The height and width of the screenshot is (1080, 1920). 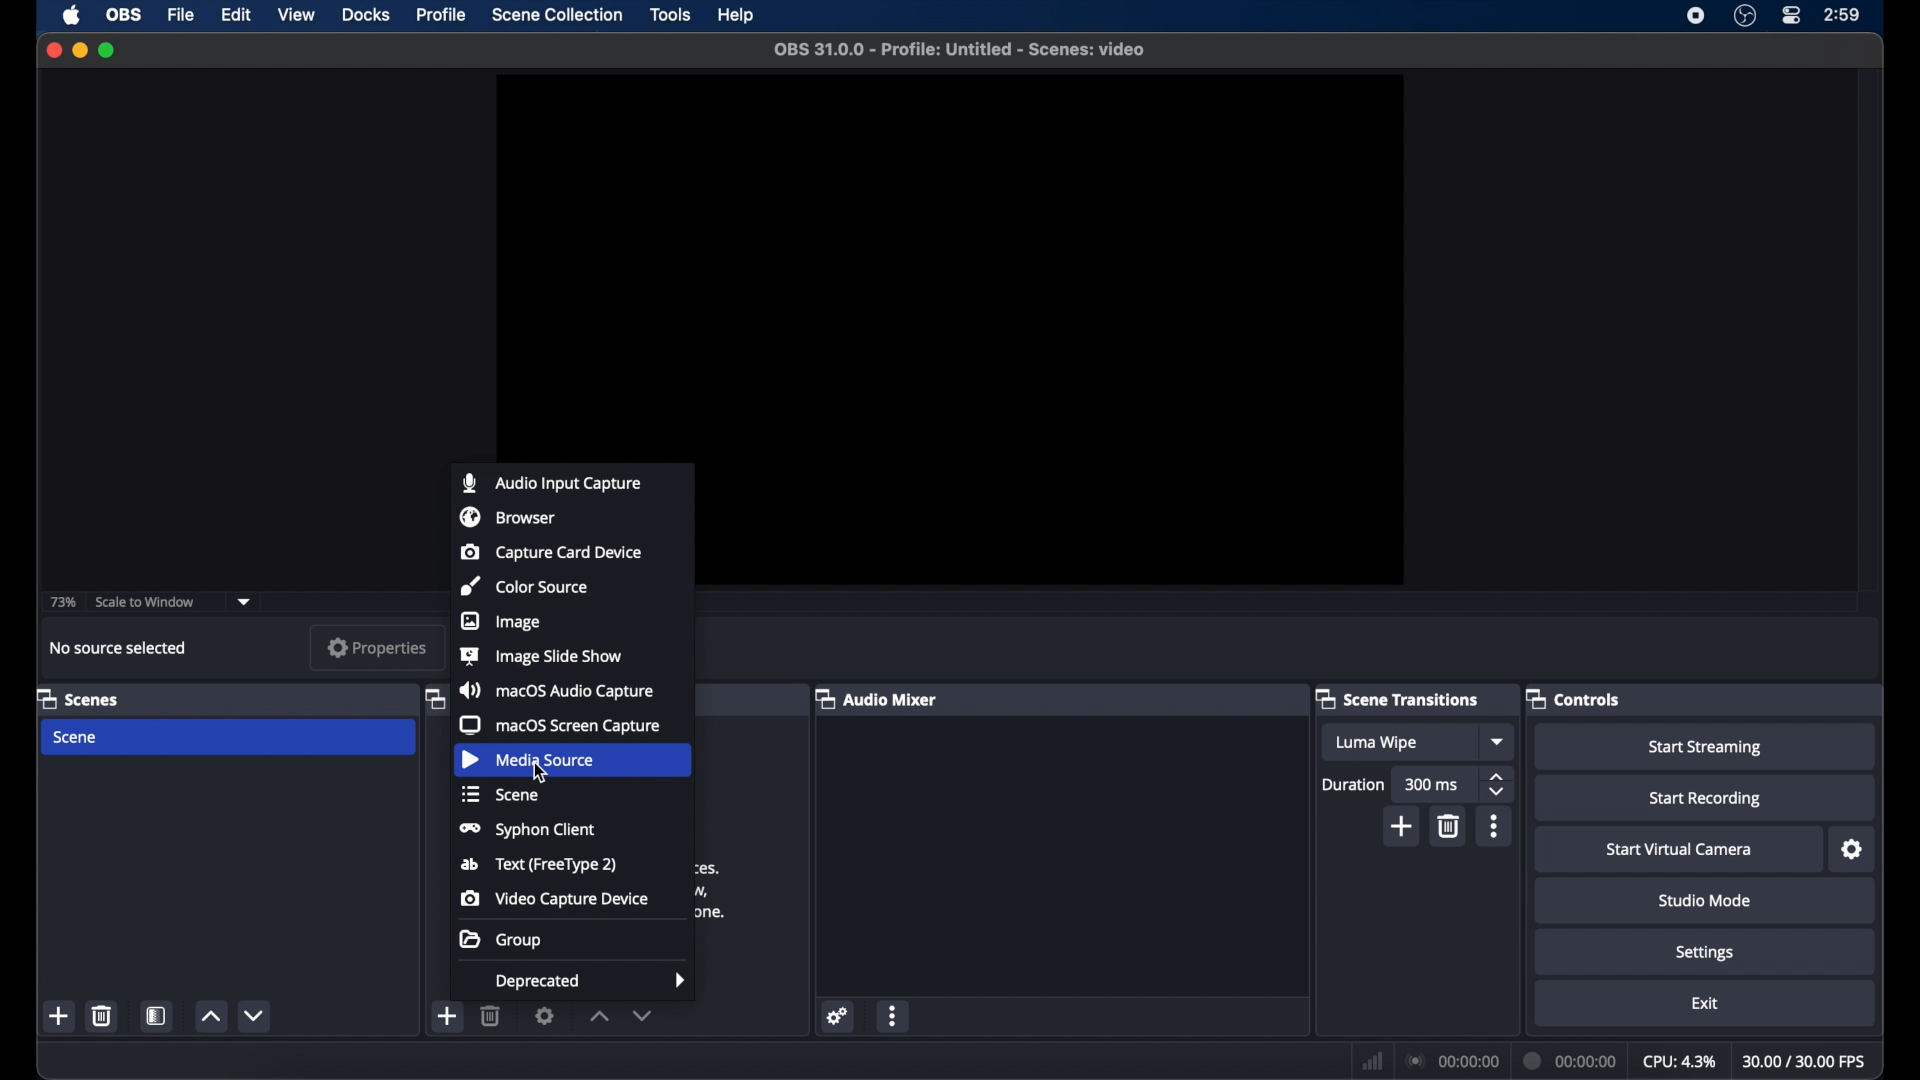 I want to click on 300 ms, so click(x=1433, y=783).